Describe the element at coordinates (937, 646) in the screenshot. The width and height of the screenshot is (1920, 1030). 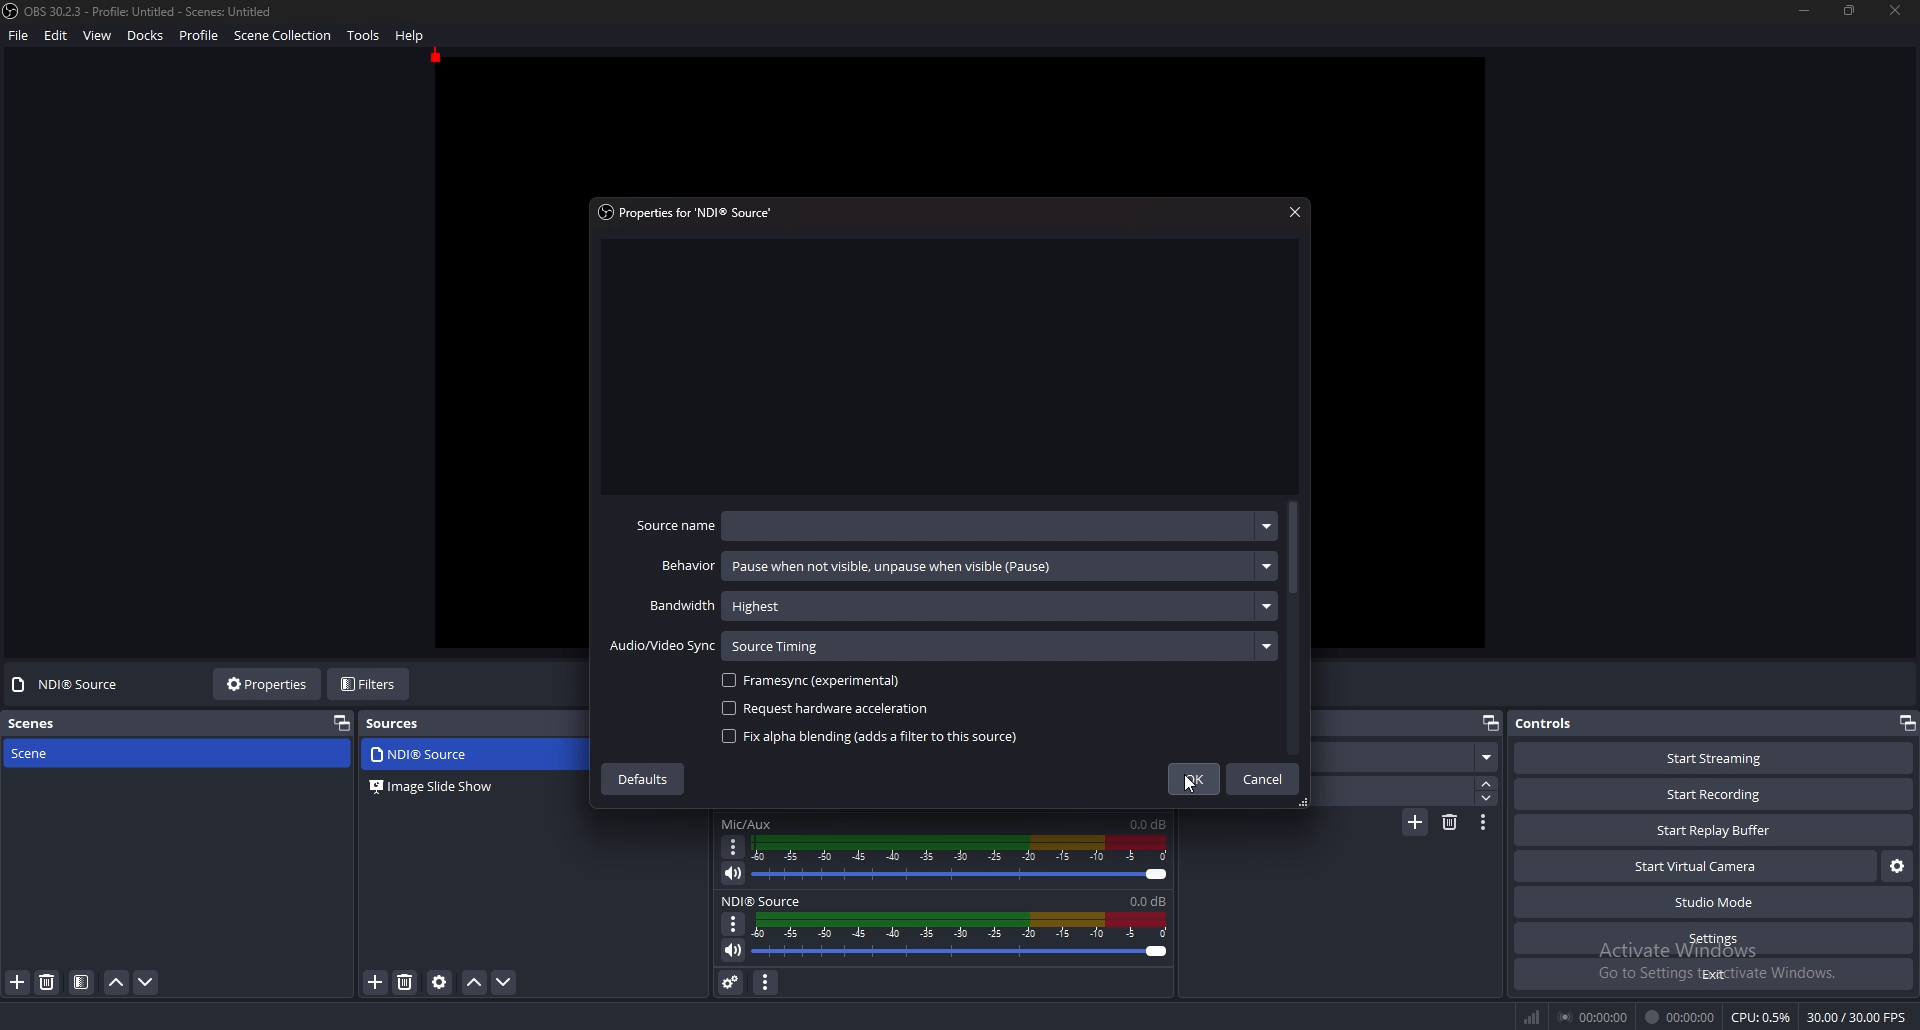
I see `audio video sync` at that location.